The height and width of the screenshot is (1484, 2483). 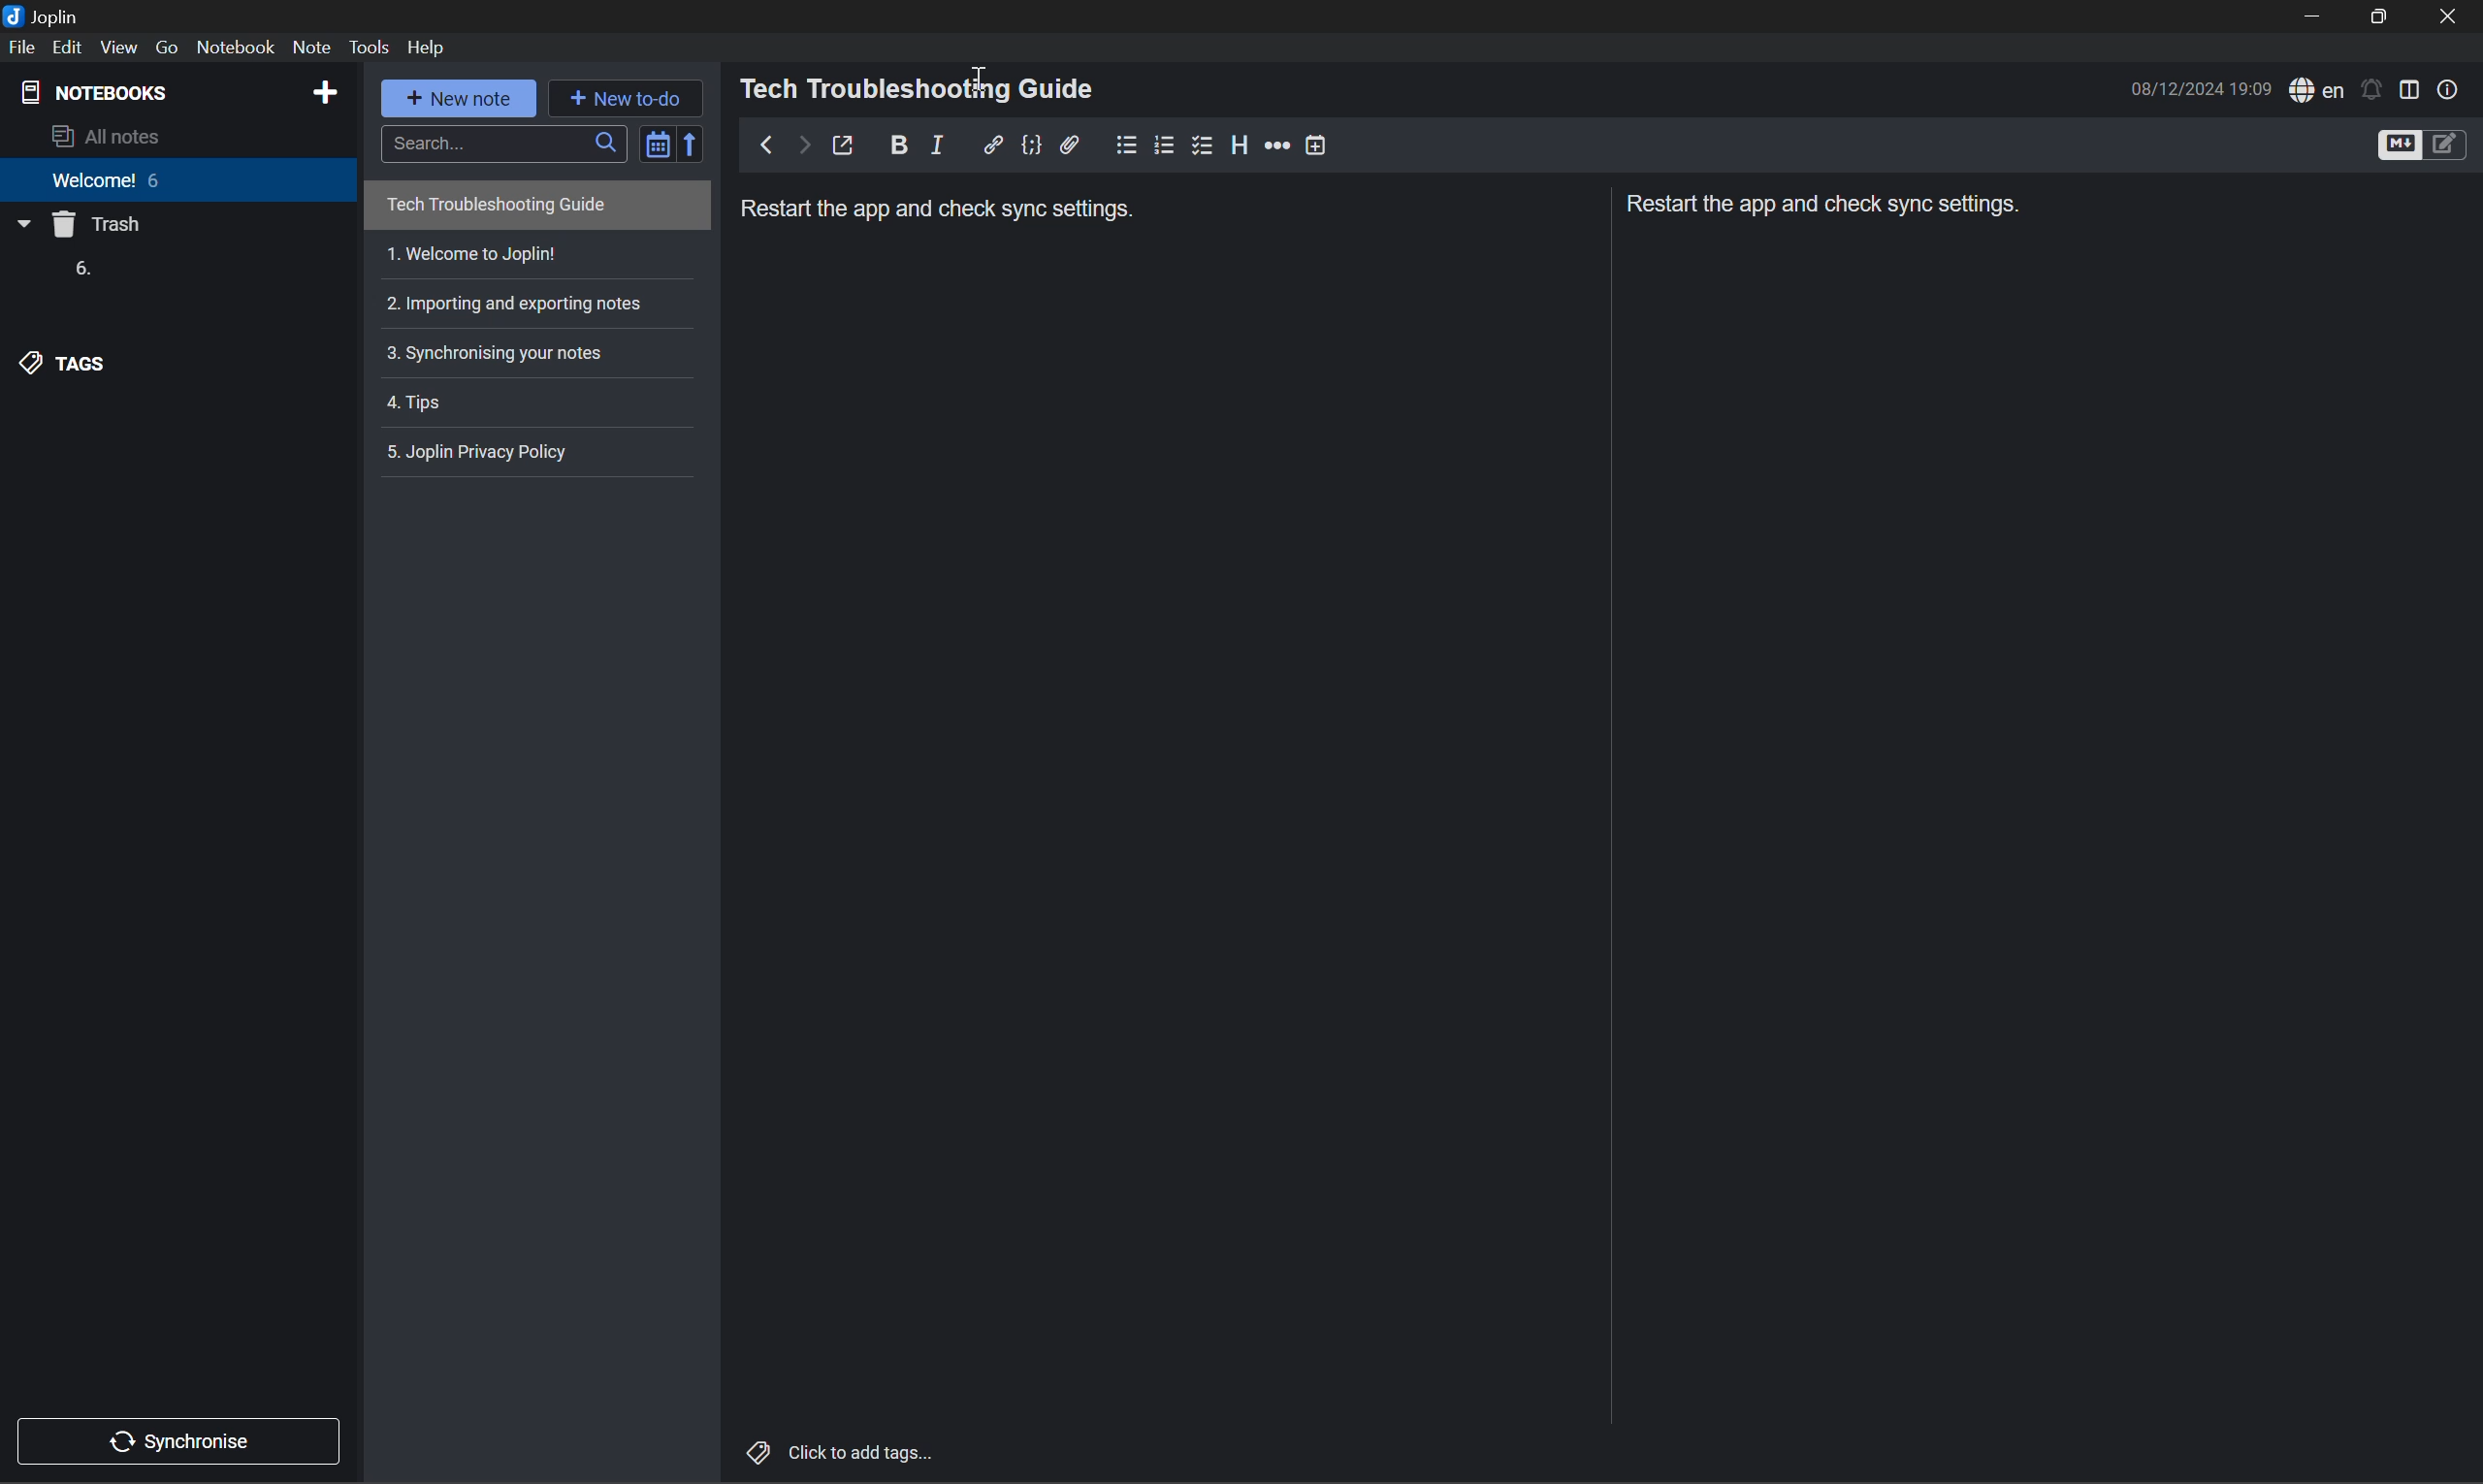 What do you see at coordinates (373, 48) in the screenshot?
I see `Tools` at bounding box center [373, 48].